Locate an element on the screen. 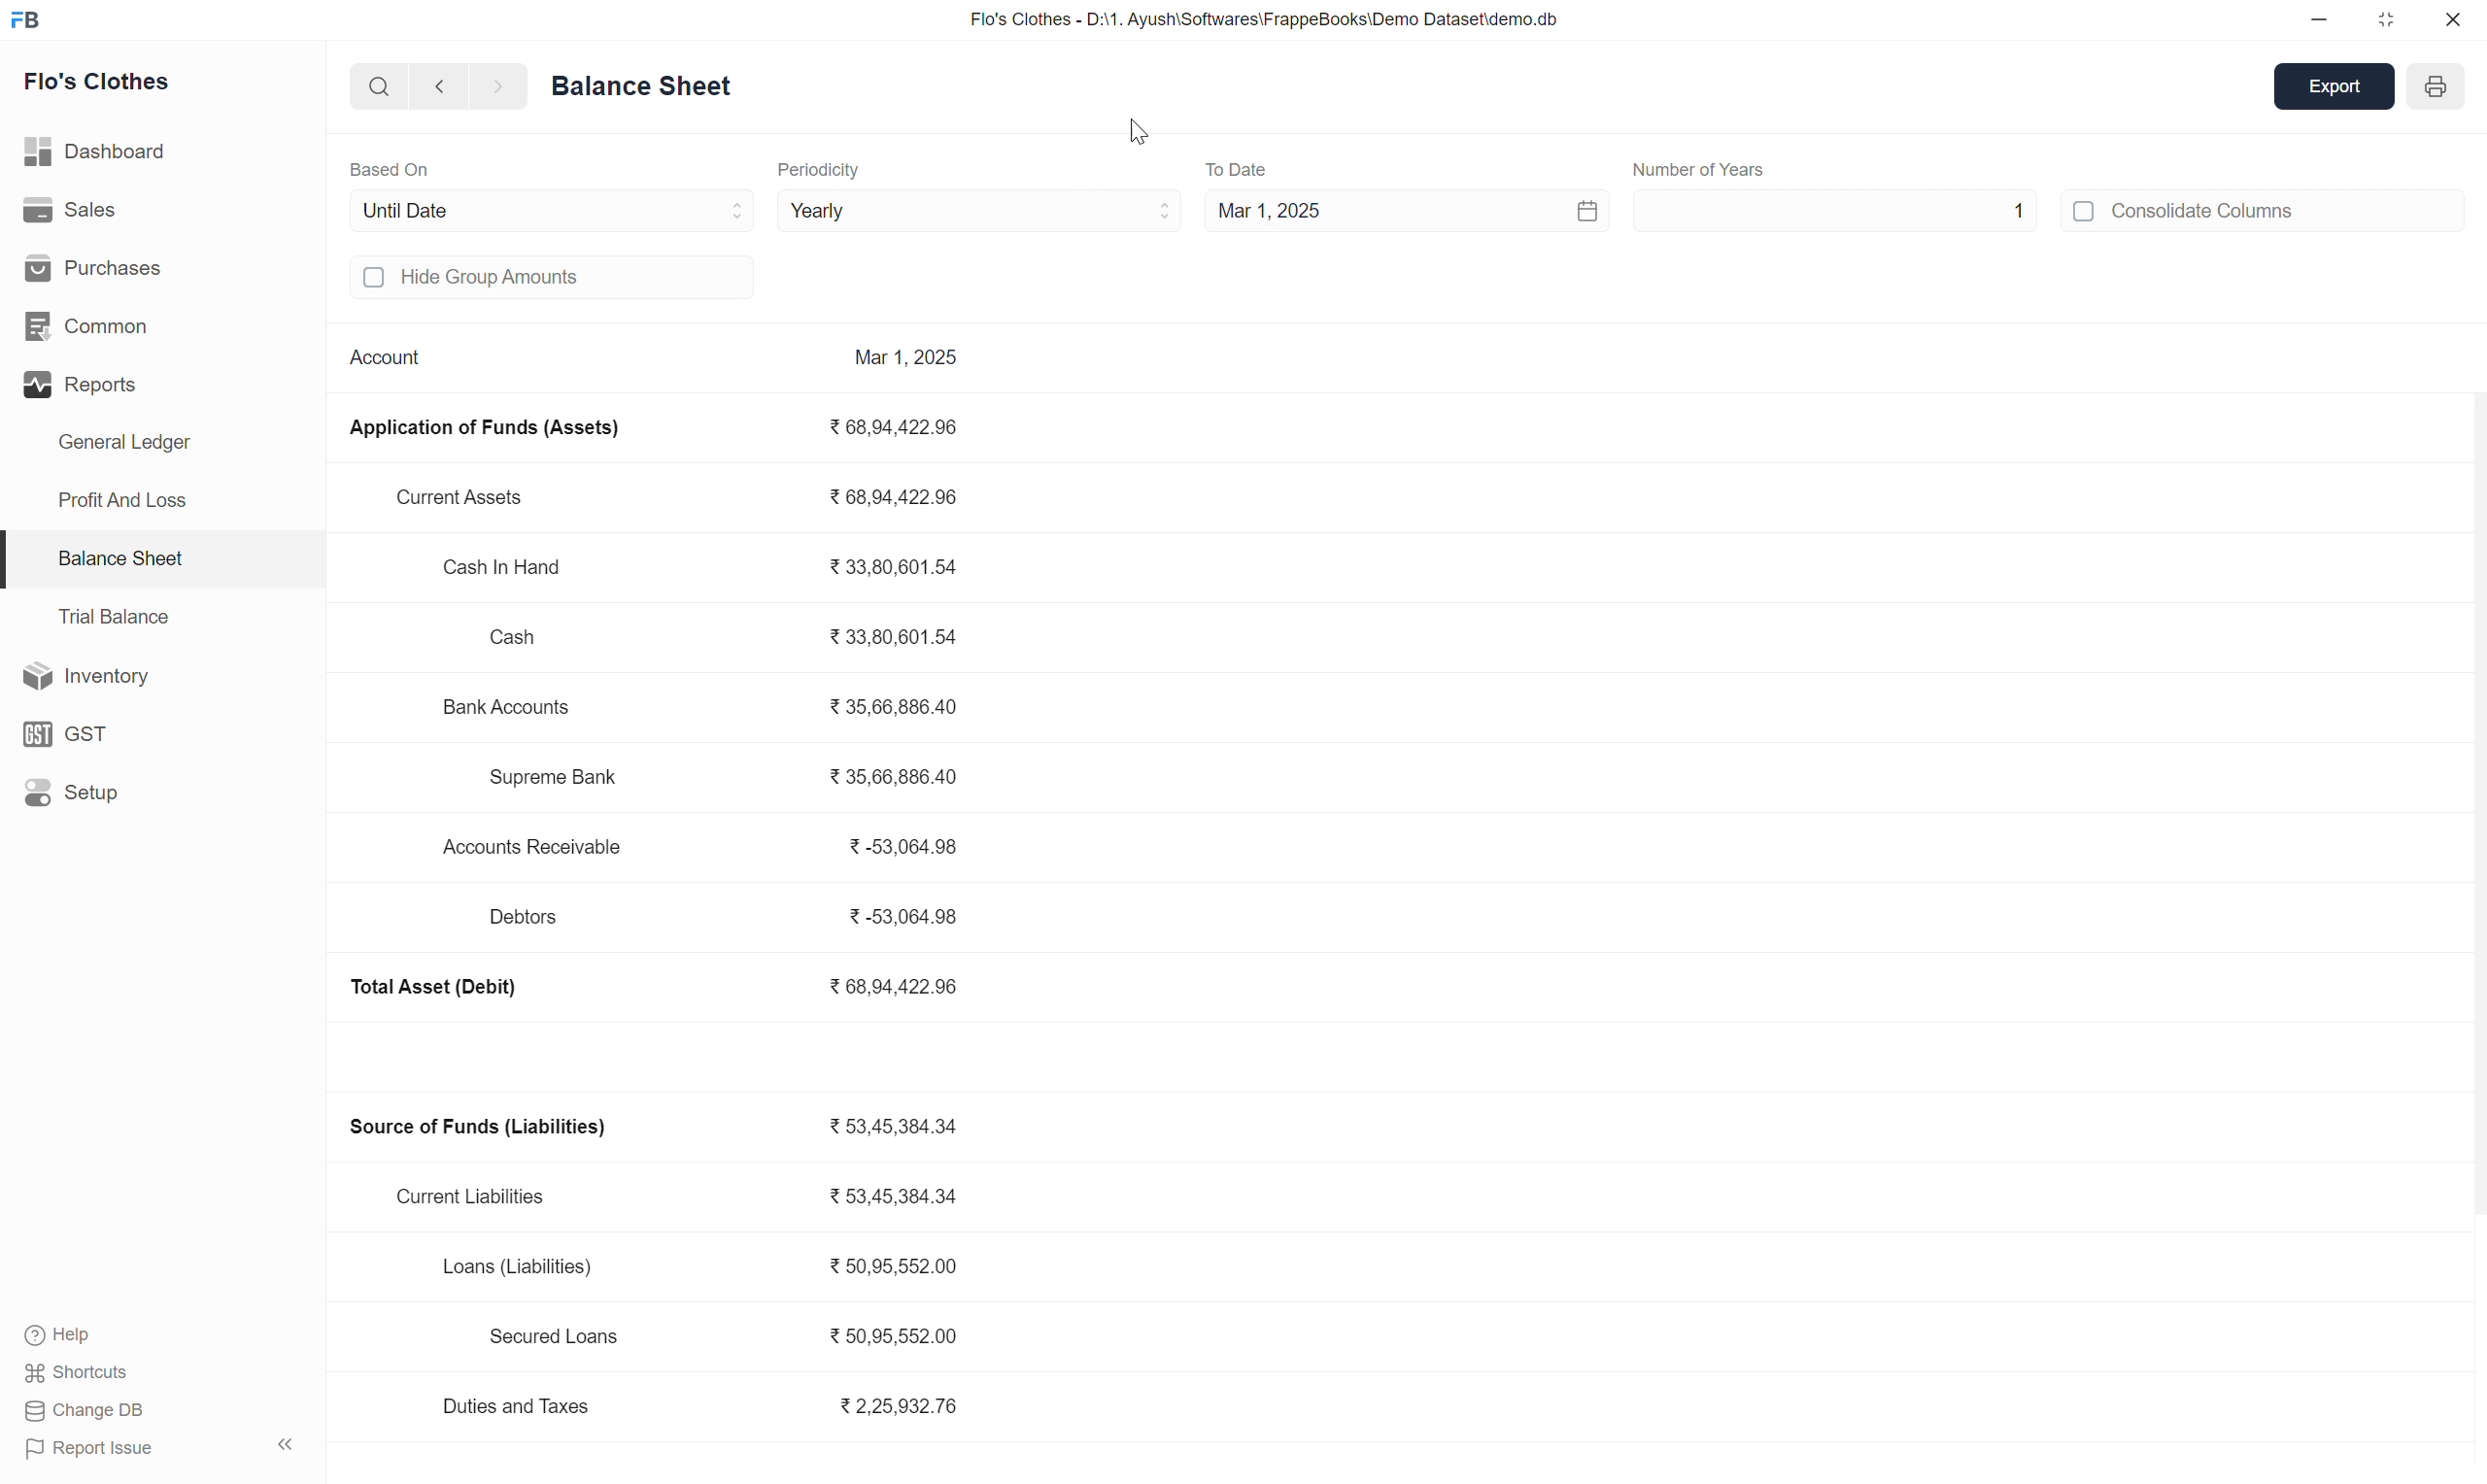  Hide group amounts is located at coordinates (498, 279).